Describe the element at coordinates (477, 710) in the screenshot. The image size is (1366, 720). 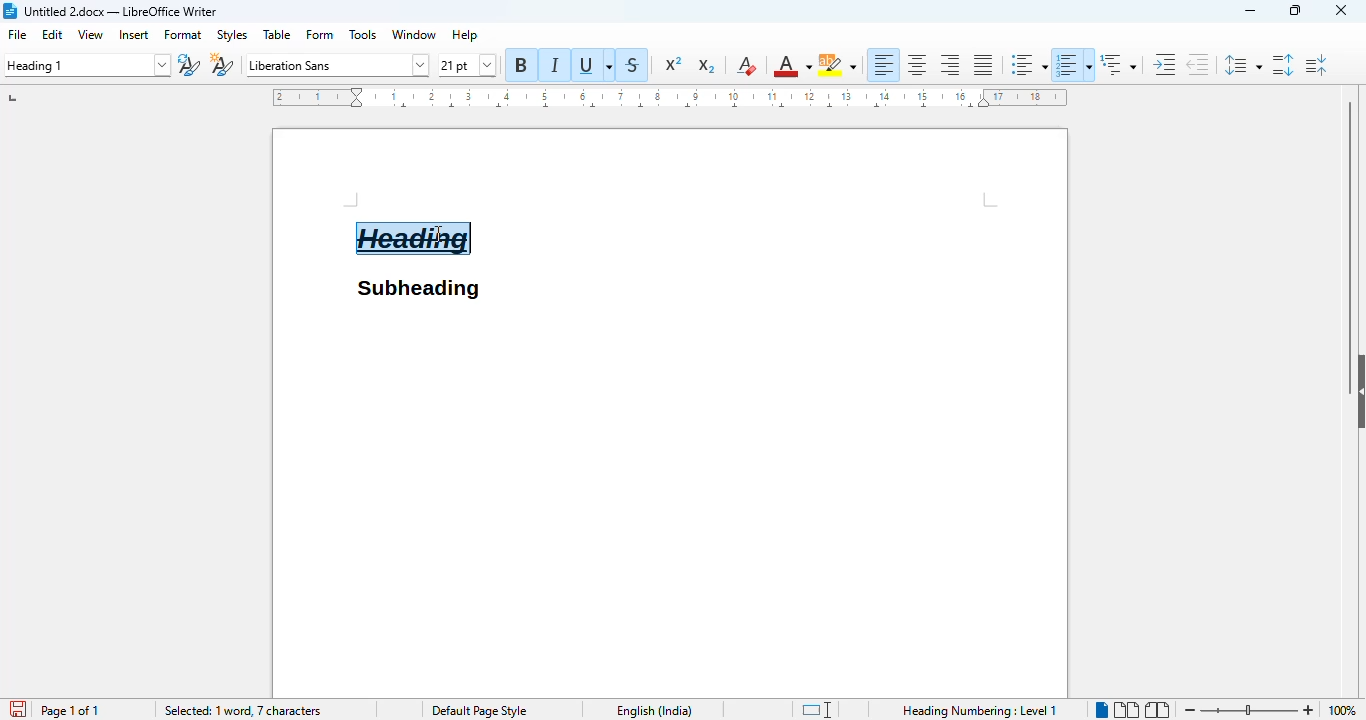
I see `page style` at that location.